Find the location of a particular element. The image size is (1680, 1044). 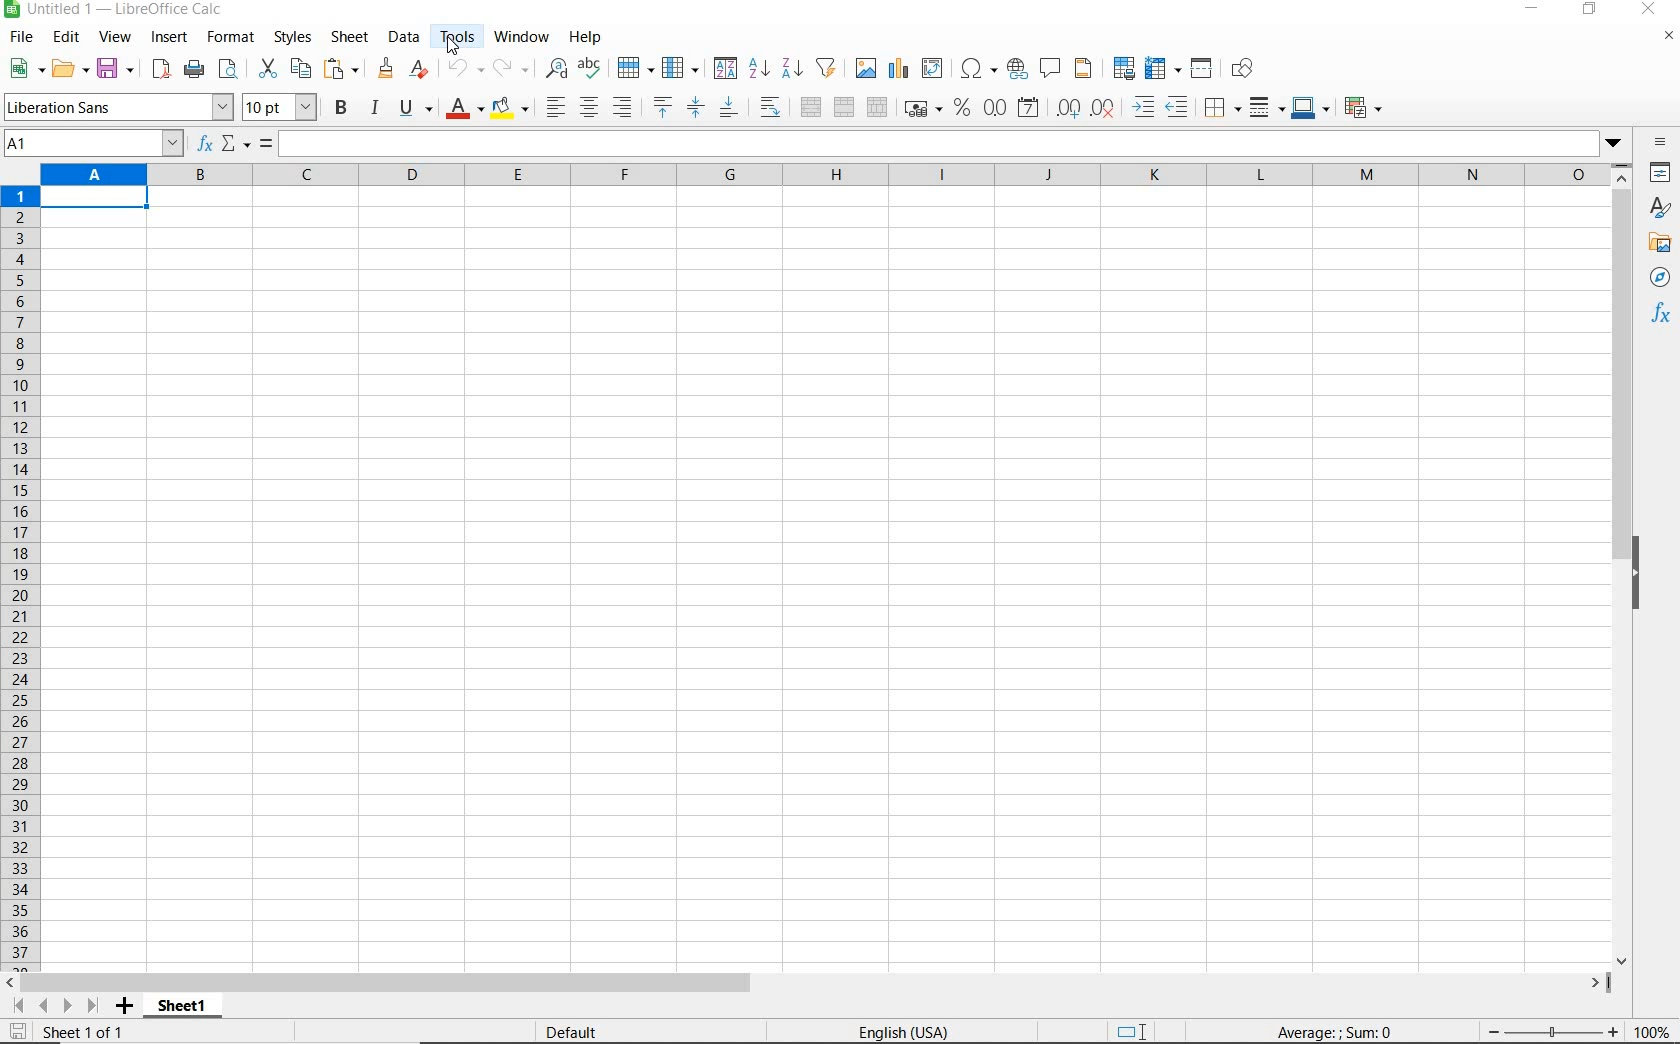

spelling is located at coordinates (589, 66).